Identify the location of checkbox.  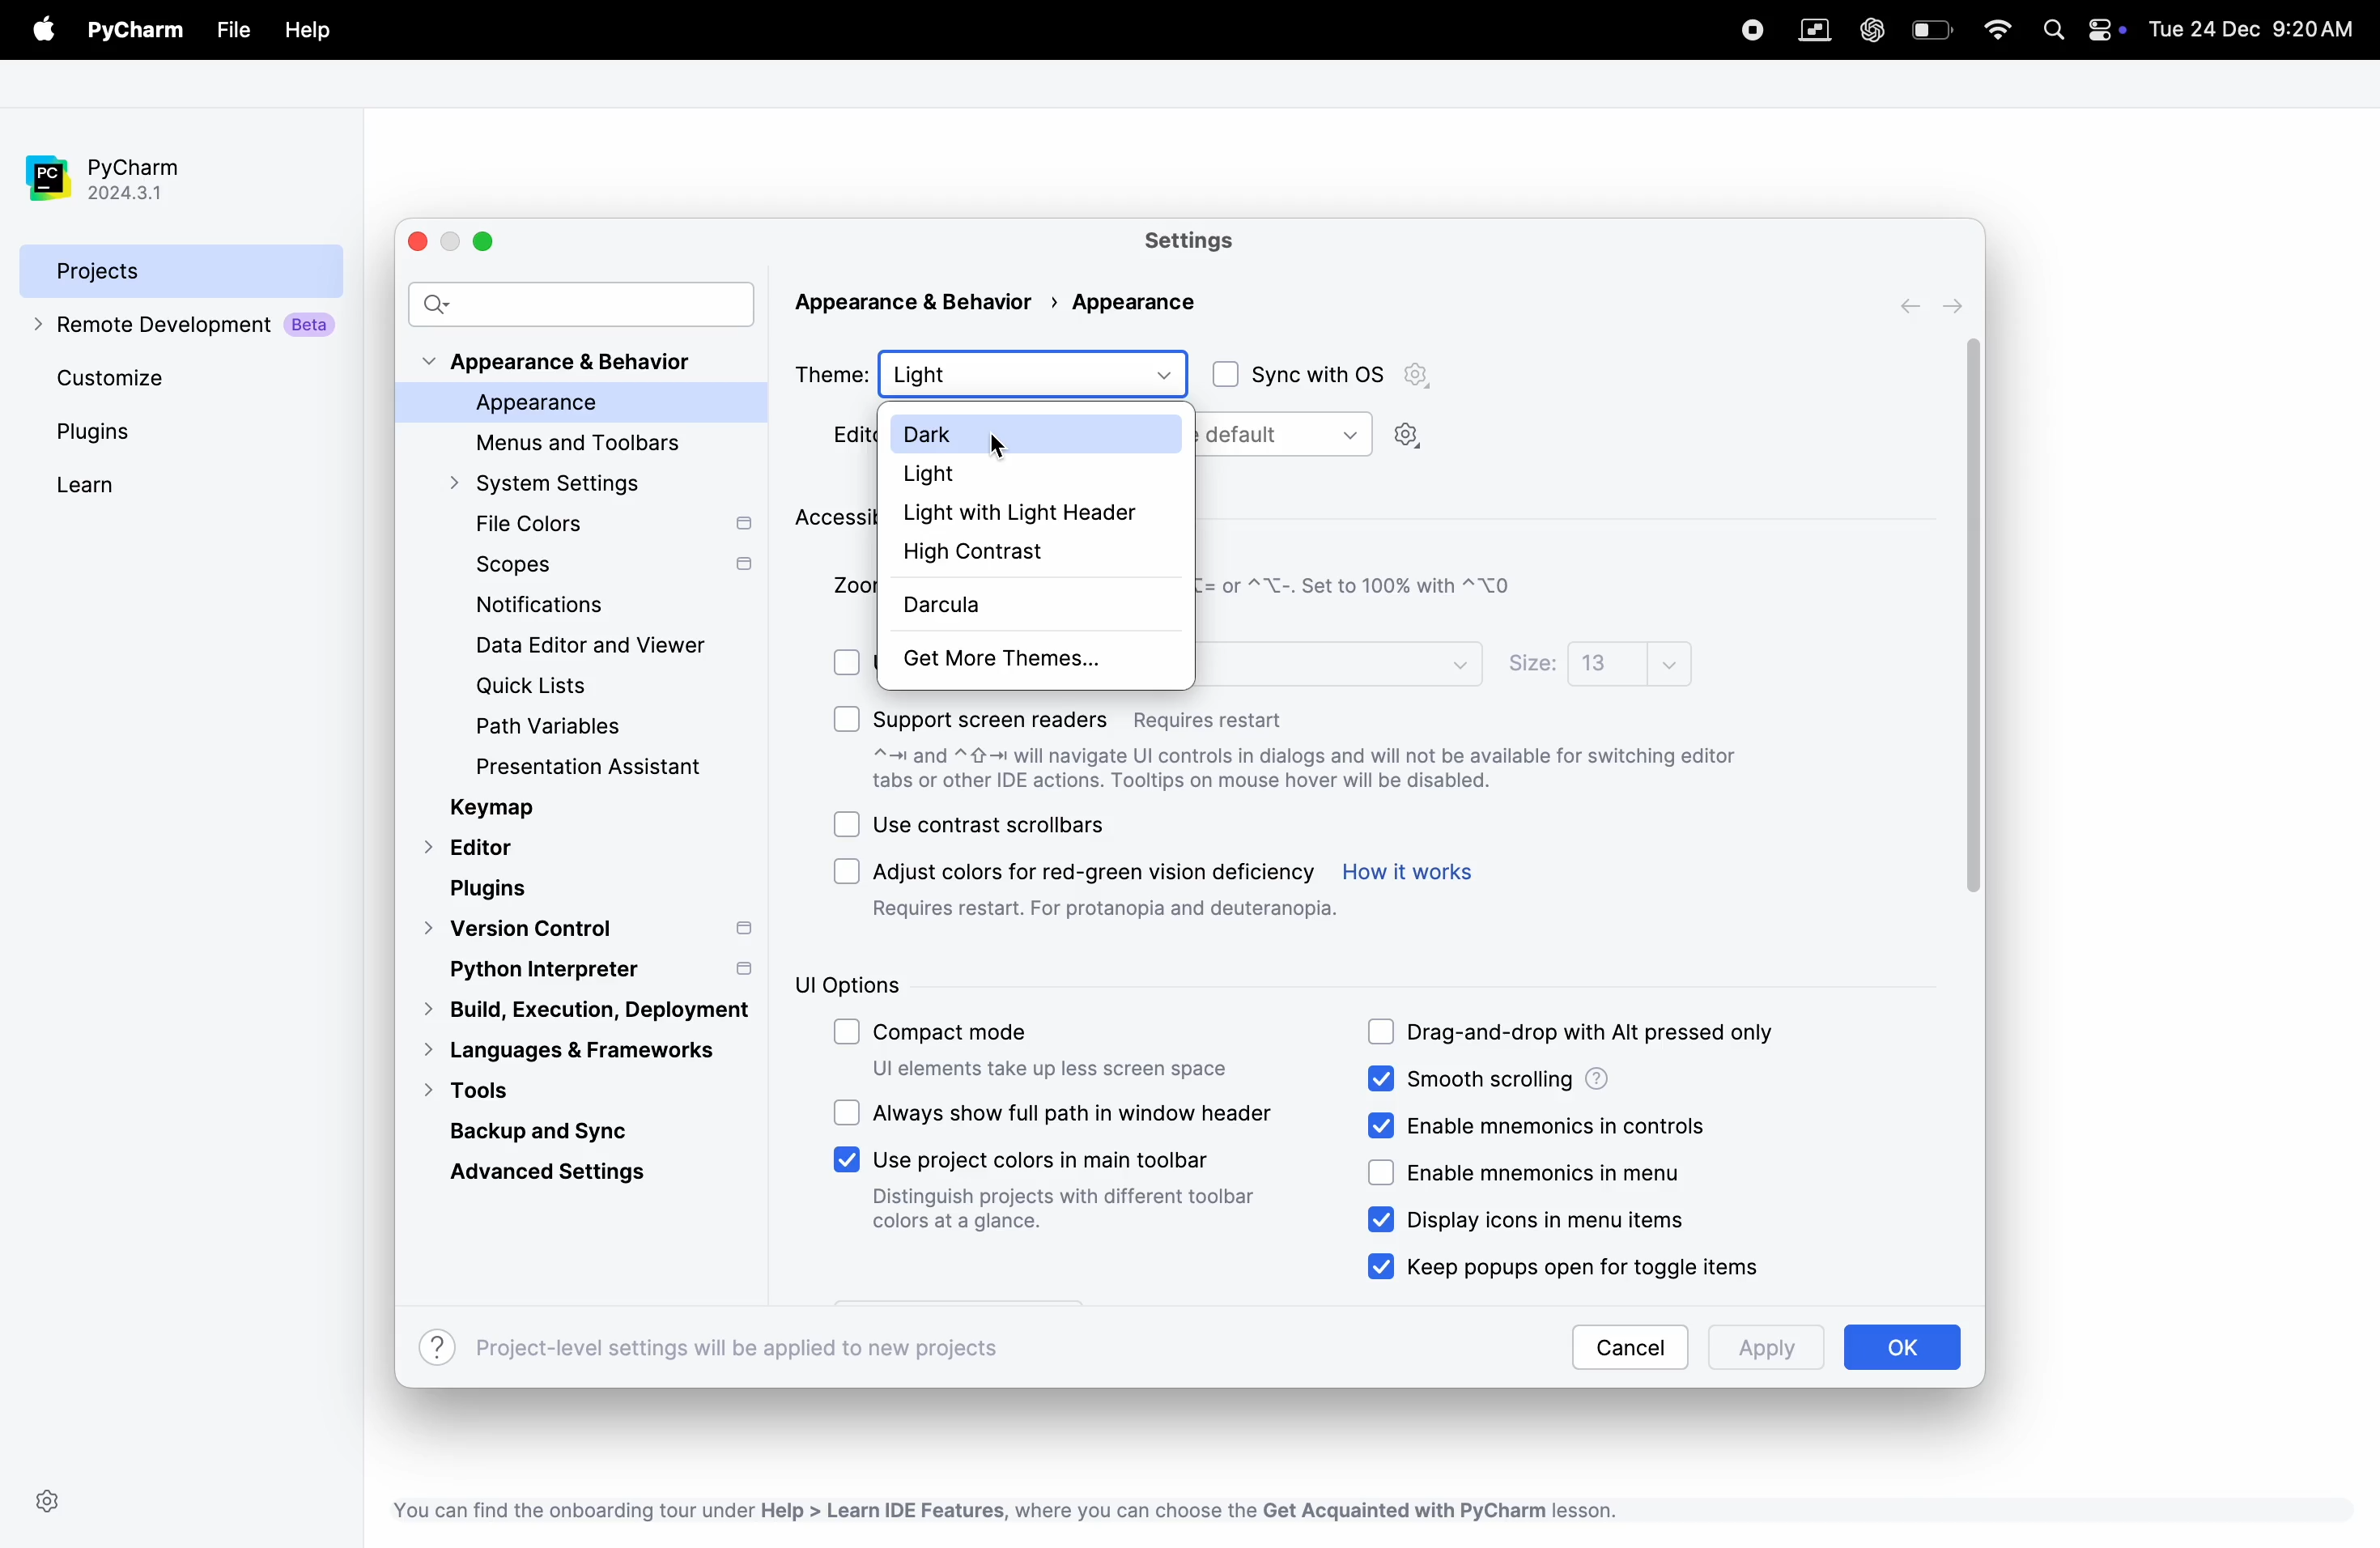
(847, 825).